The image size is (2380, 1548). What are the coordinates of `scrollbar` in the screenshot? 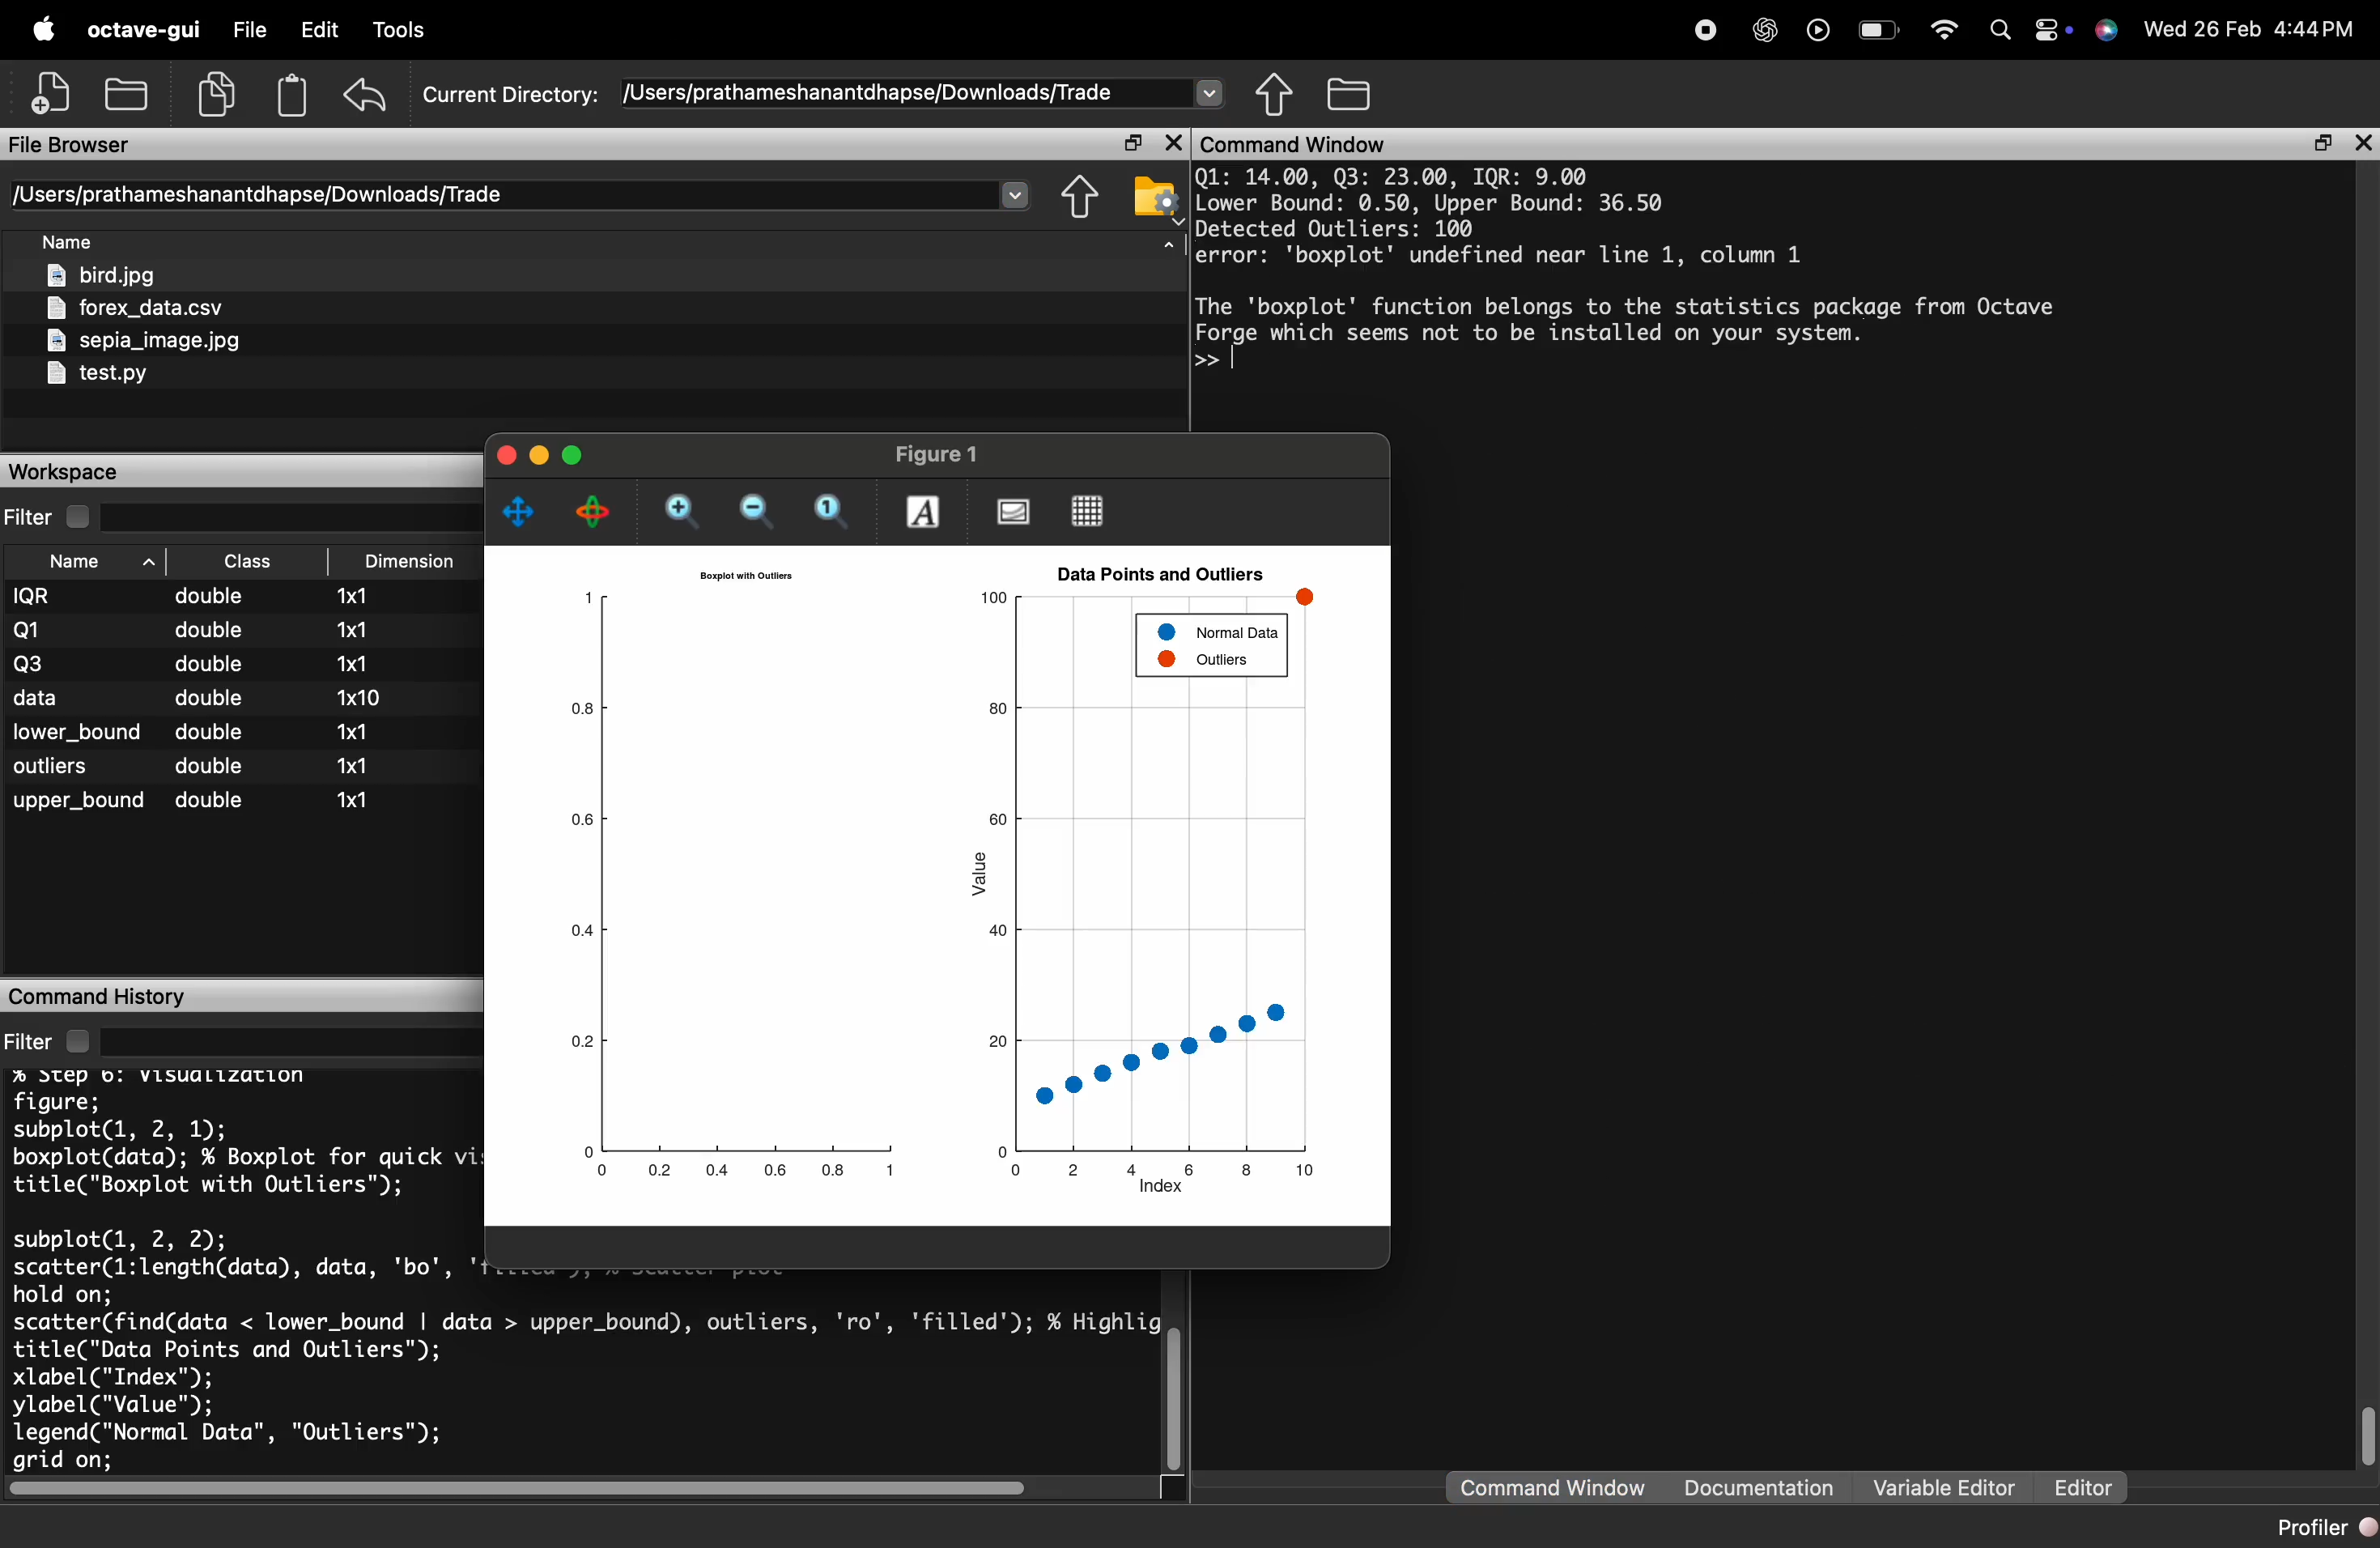 It's located at (2367, 1435).